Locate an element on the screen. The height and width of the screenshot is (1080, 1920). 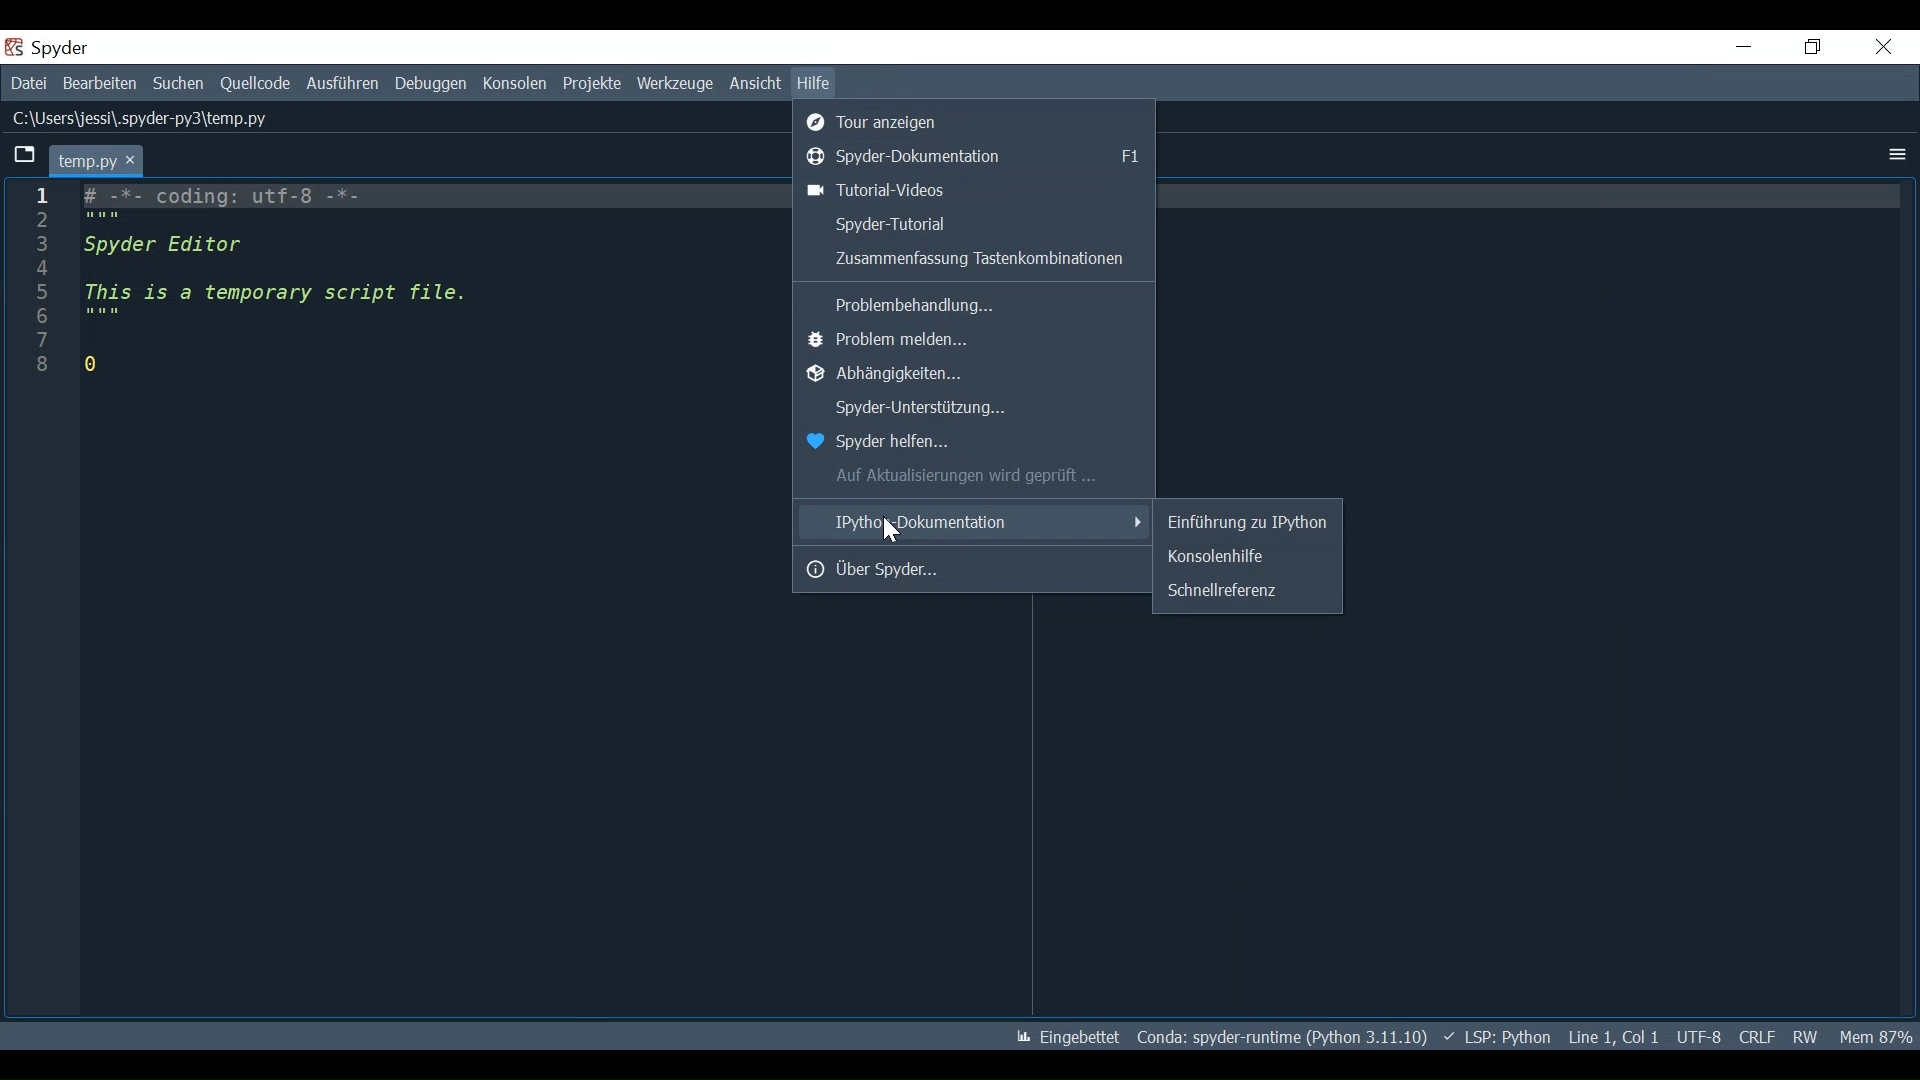
C:\Users\jessi\.spyder-py3\temp.py is located at coordinates (141, 118).